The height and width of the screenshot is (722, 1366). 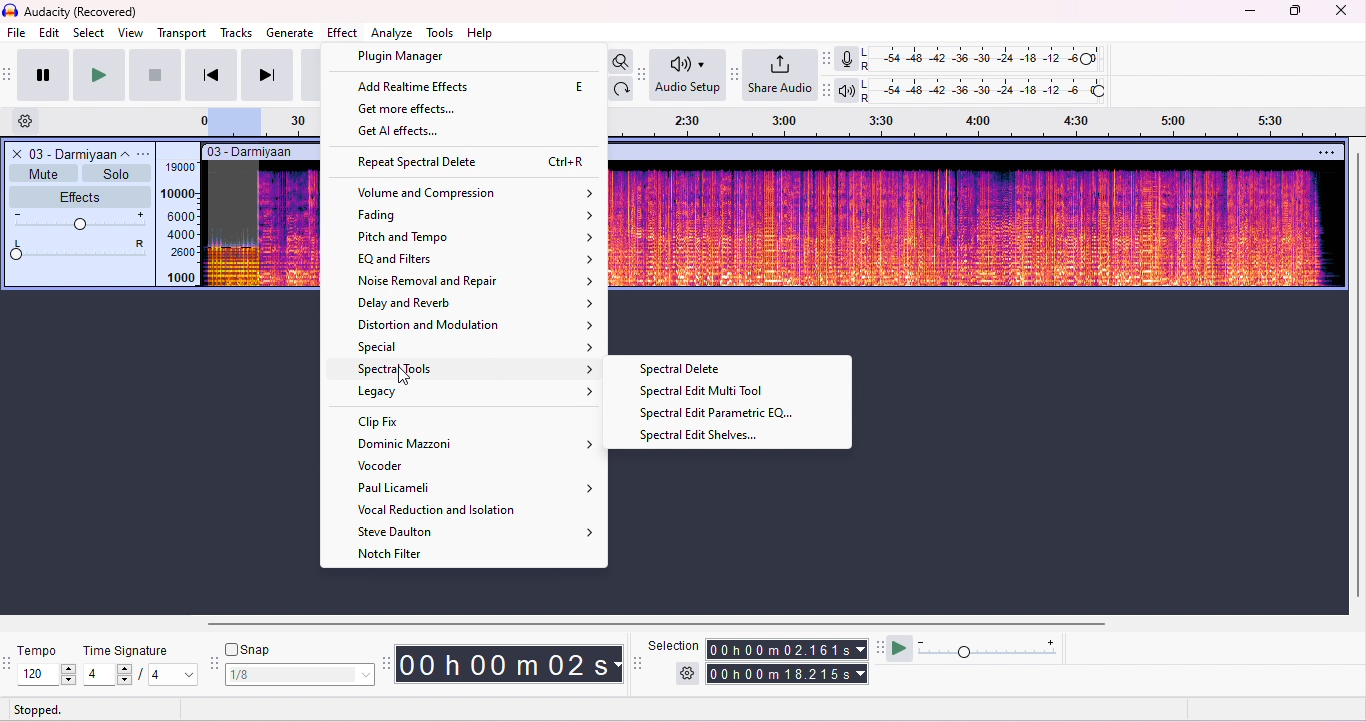 What do you see at coordinates (879, 646) in the screenshot?
I see `play at speed tool bar` at bounding box center [879, 646].